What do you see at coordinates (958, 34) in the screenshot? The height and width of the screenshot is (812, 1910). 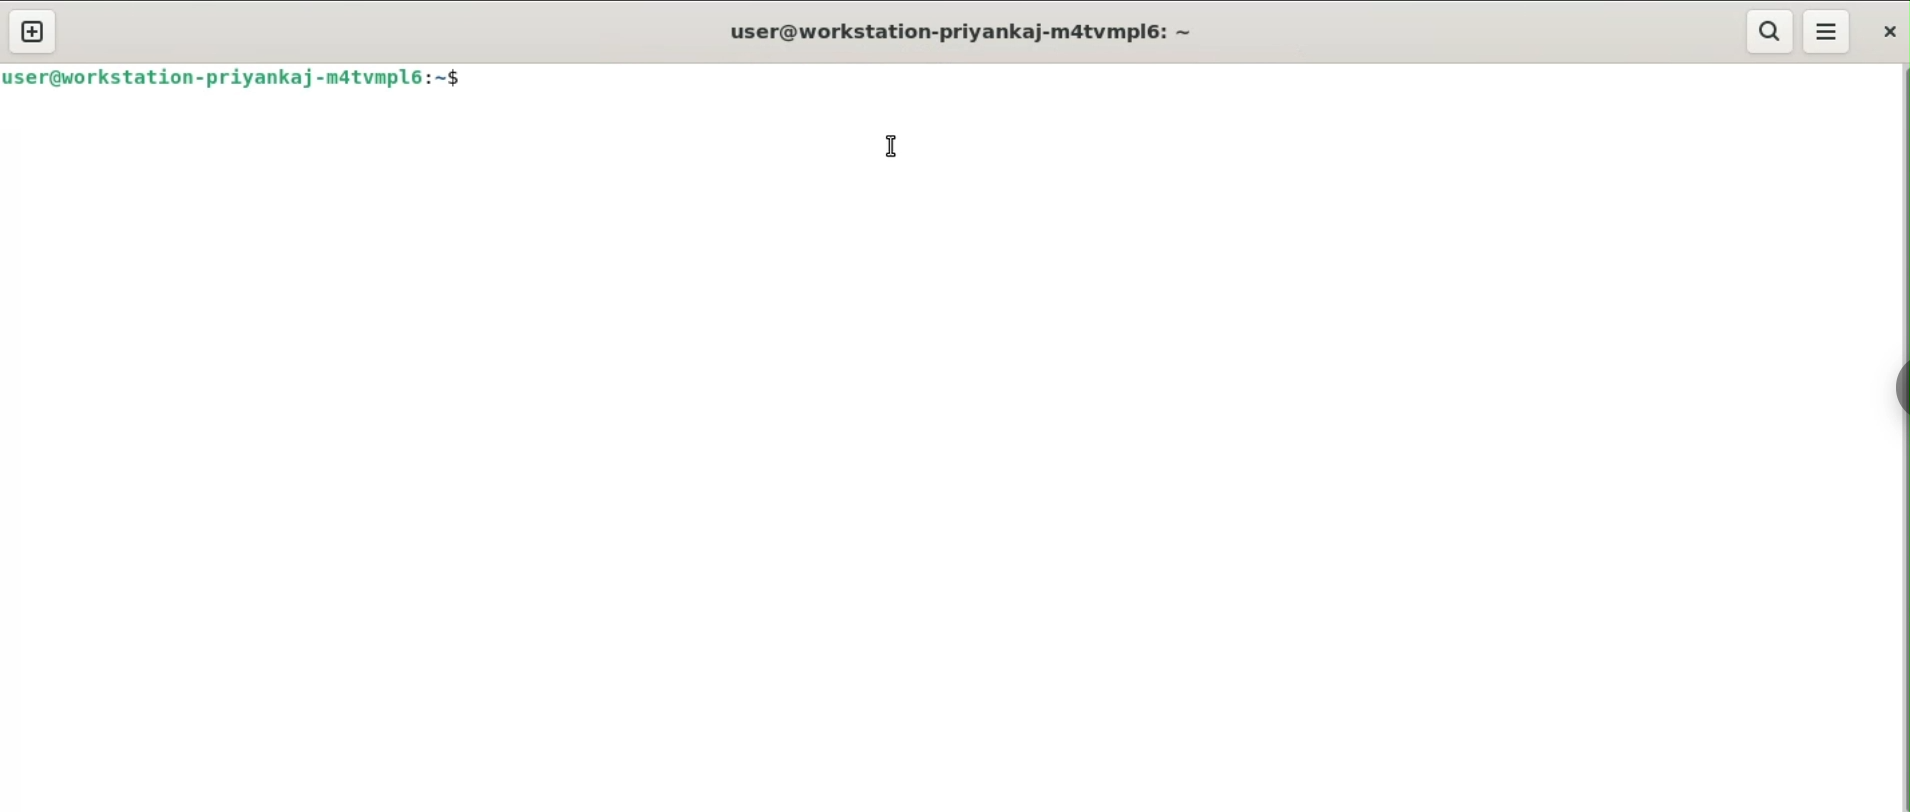 I see `user@workstation-priyankaj-m4tvmpl6: ~` at bounding box center [958, 34].